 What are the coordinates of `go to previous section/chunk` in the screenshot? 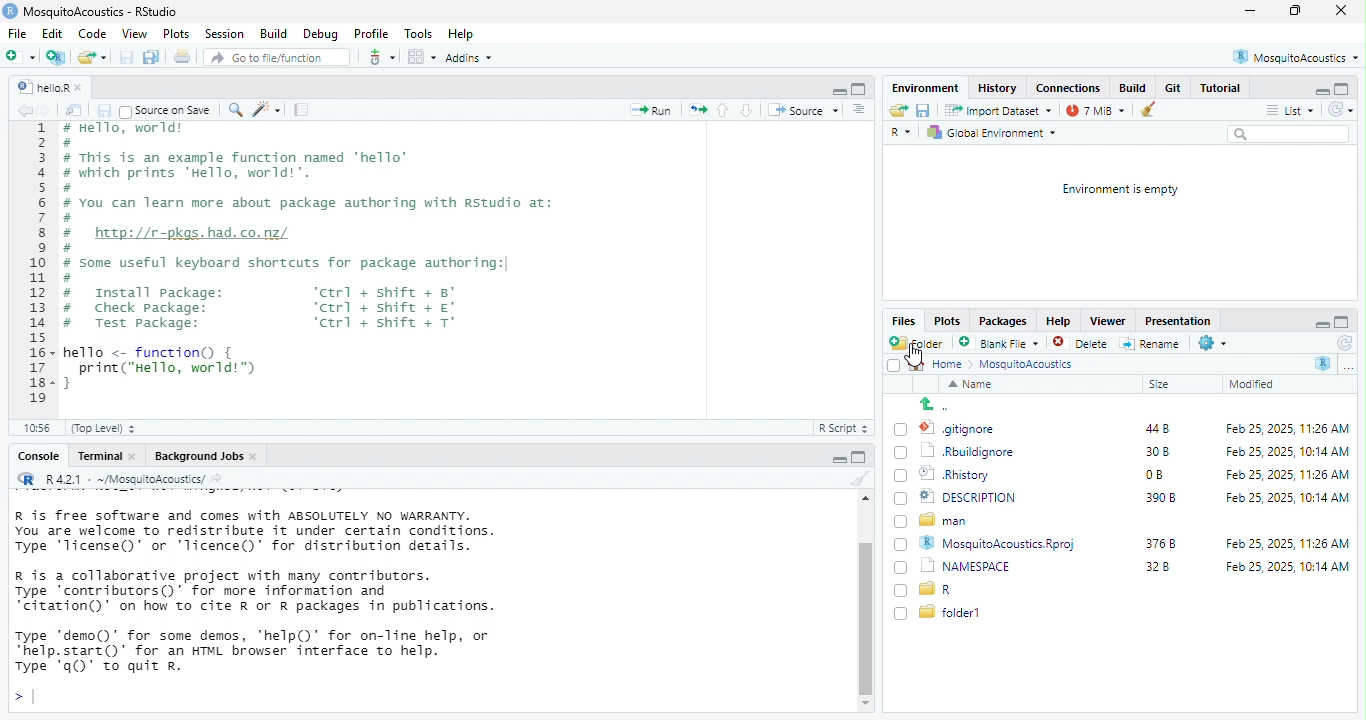 It's located at (724, 112).